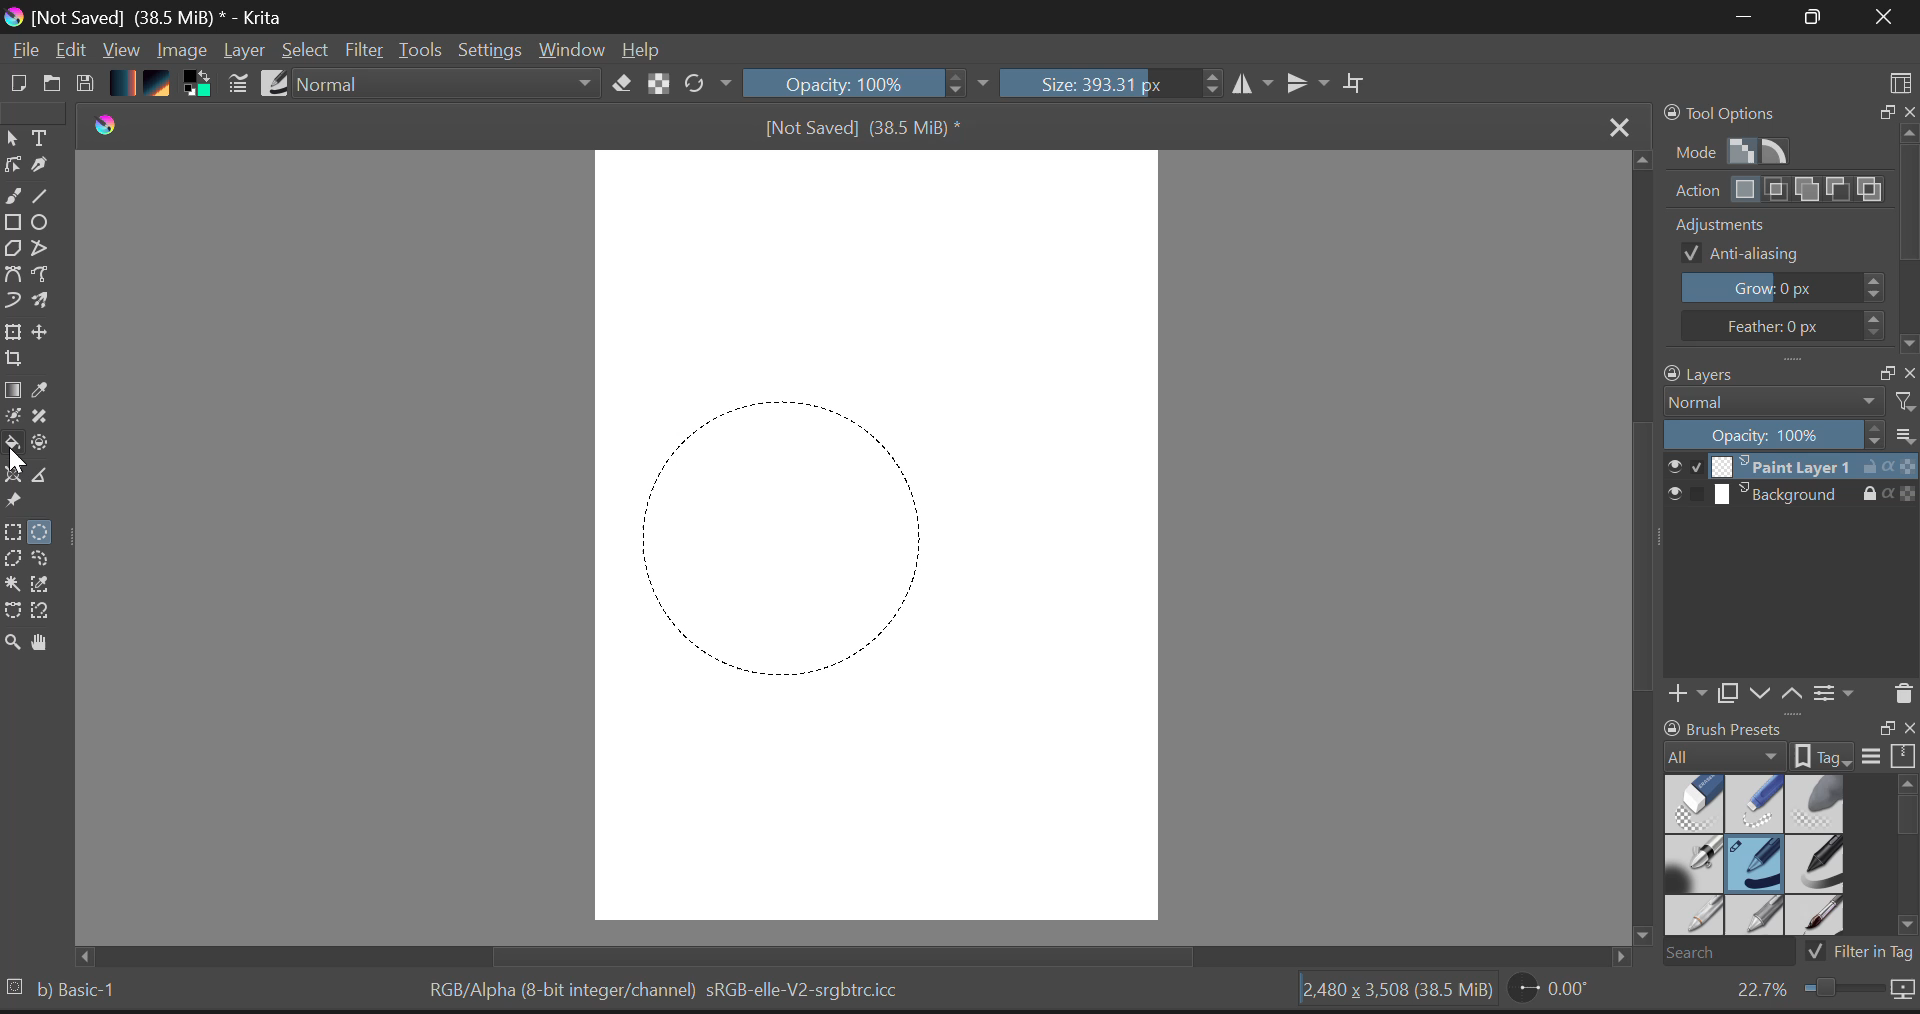 This screenshot has width=1920, height=1014. I want to click on Brush Stroke Settings, so click(236, 84).